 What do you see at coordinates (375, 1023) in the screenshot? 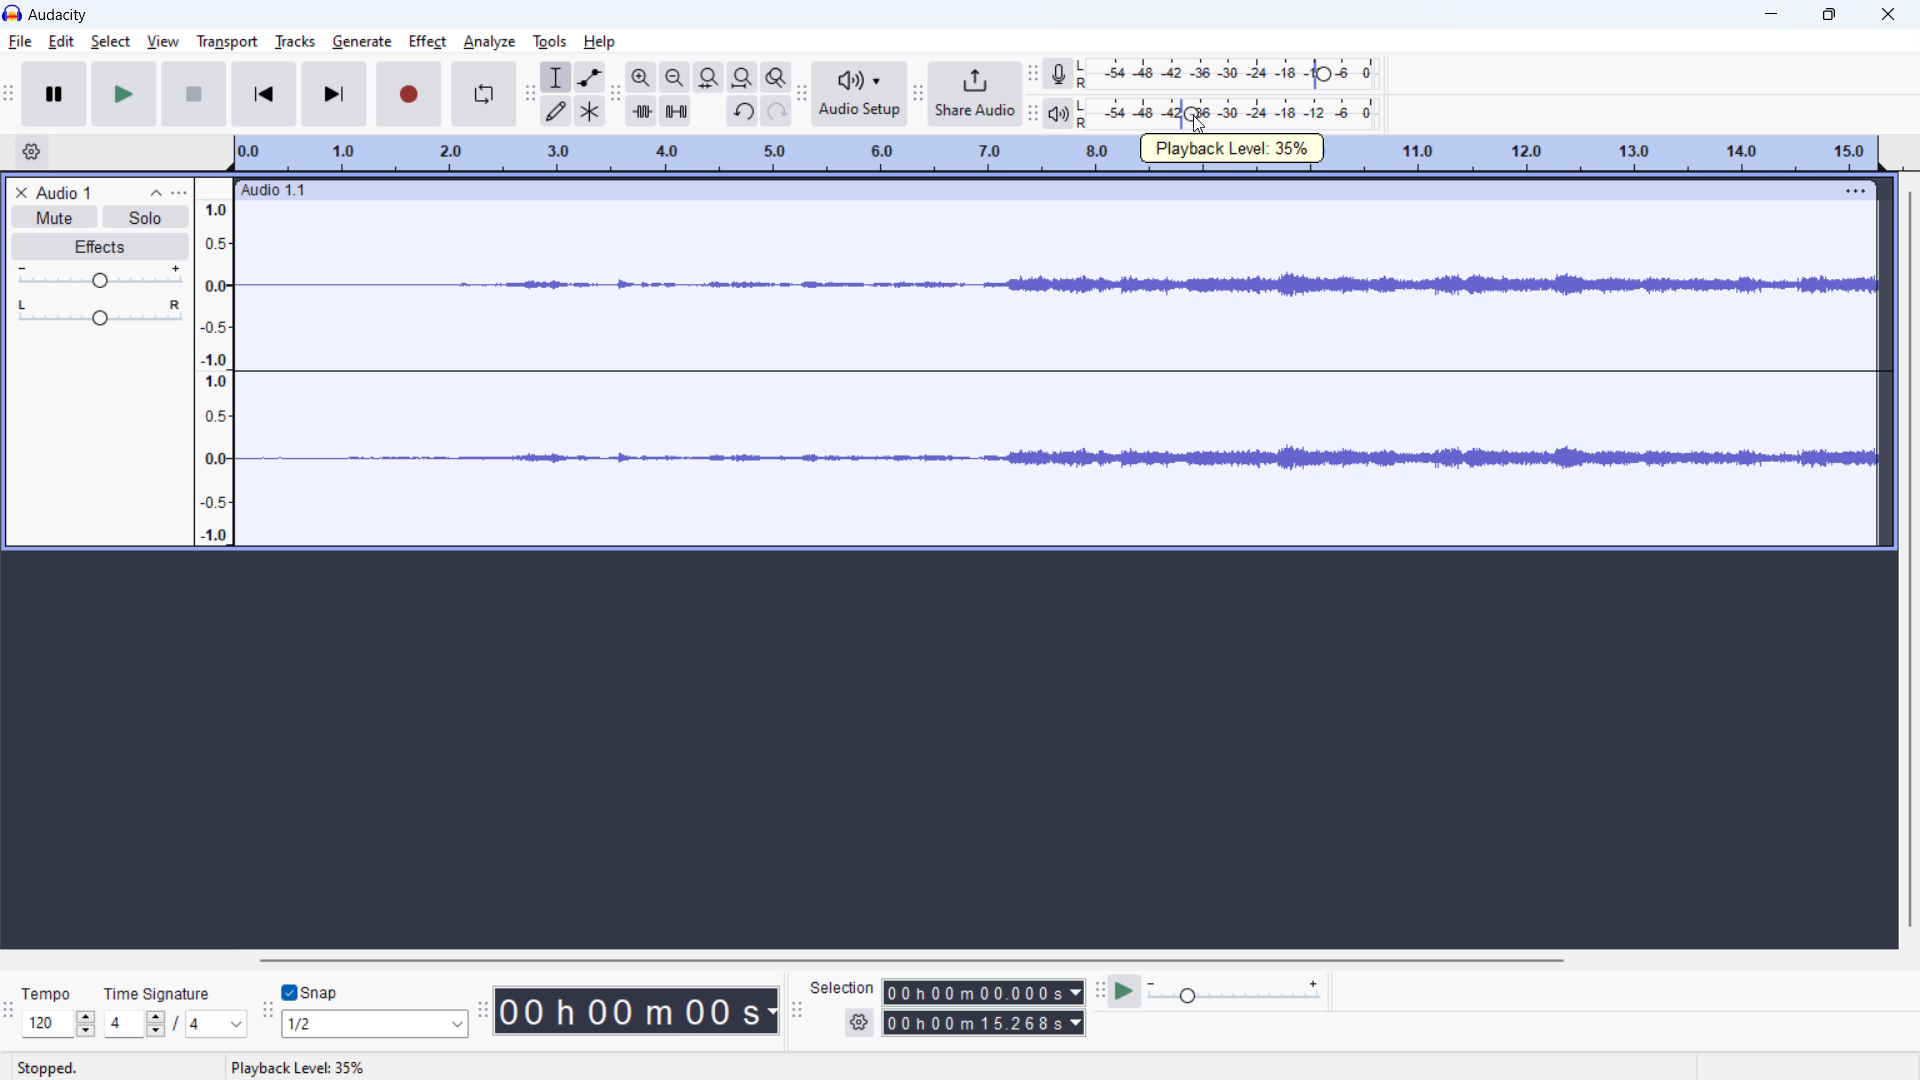
I see `select snap` at bounding box center [375, 1023].